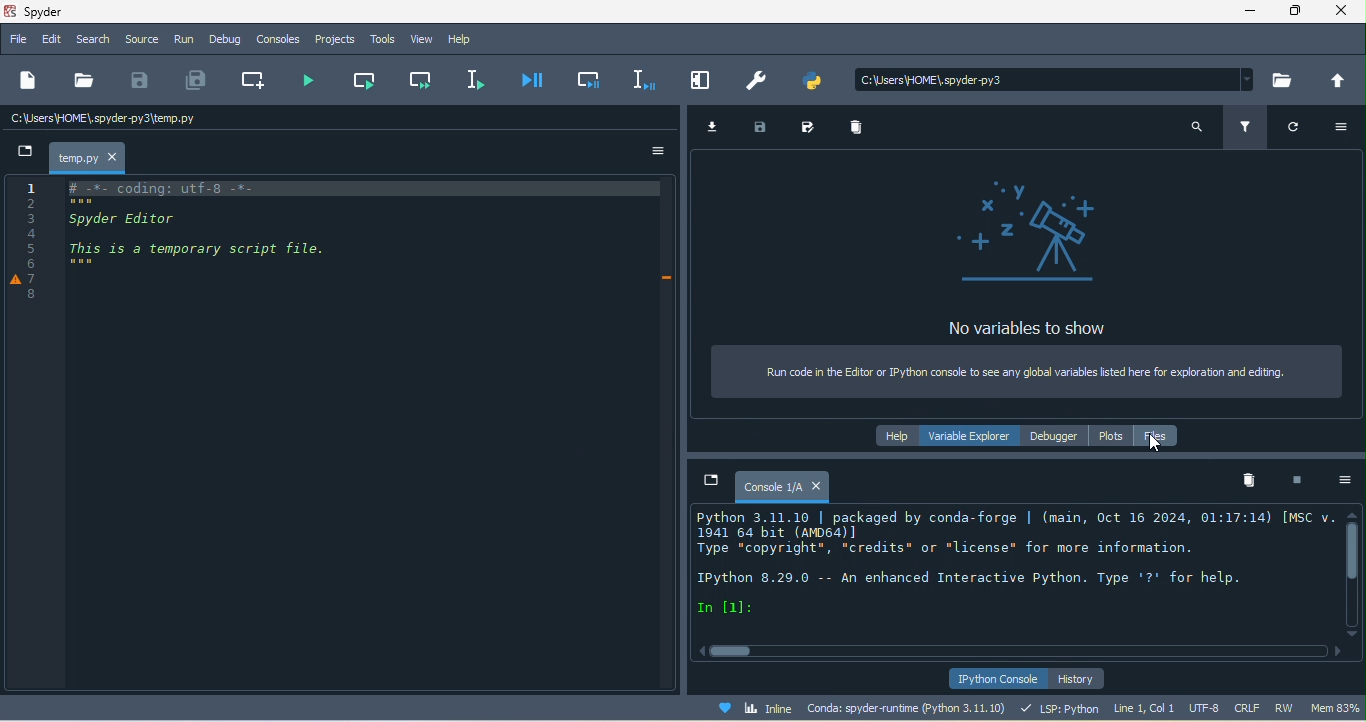 This screenshot has height=722, width=1366. Describe the element at coordinates (1165, 706) in the screenshot. I see `line 1, col 1 utf 8` at that location.